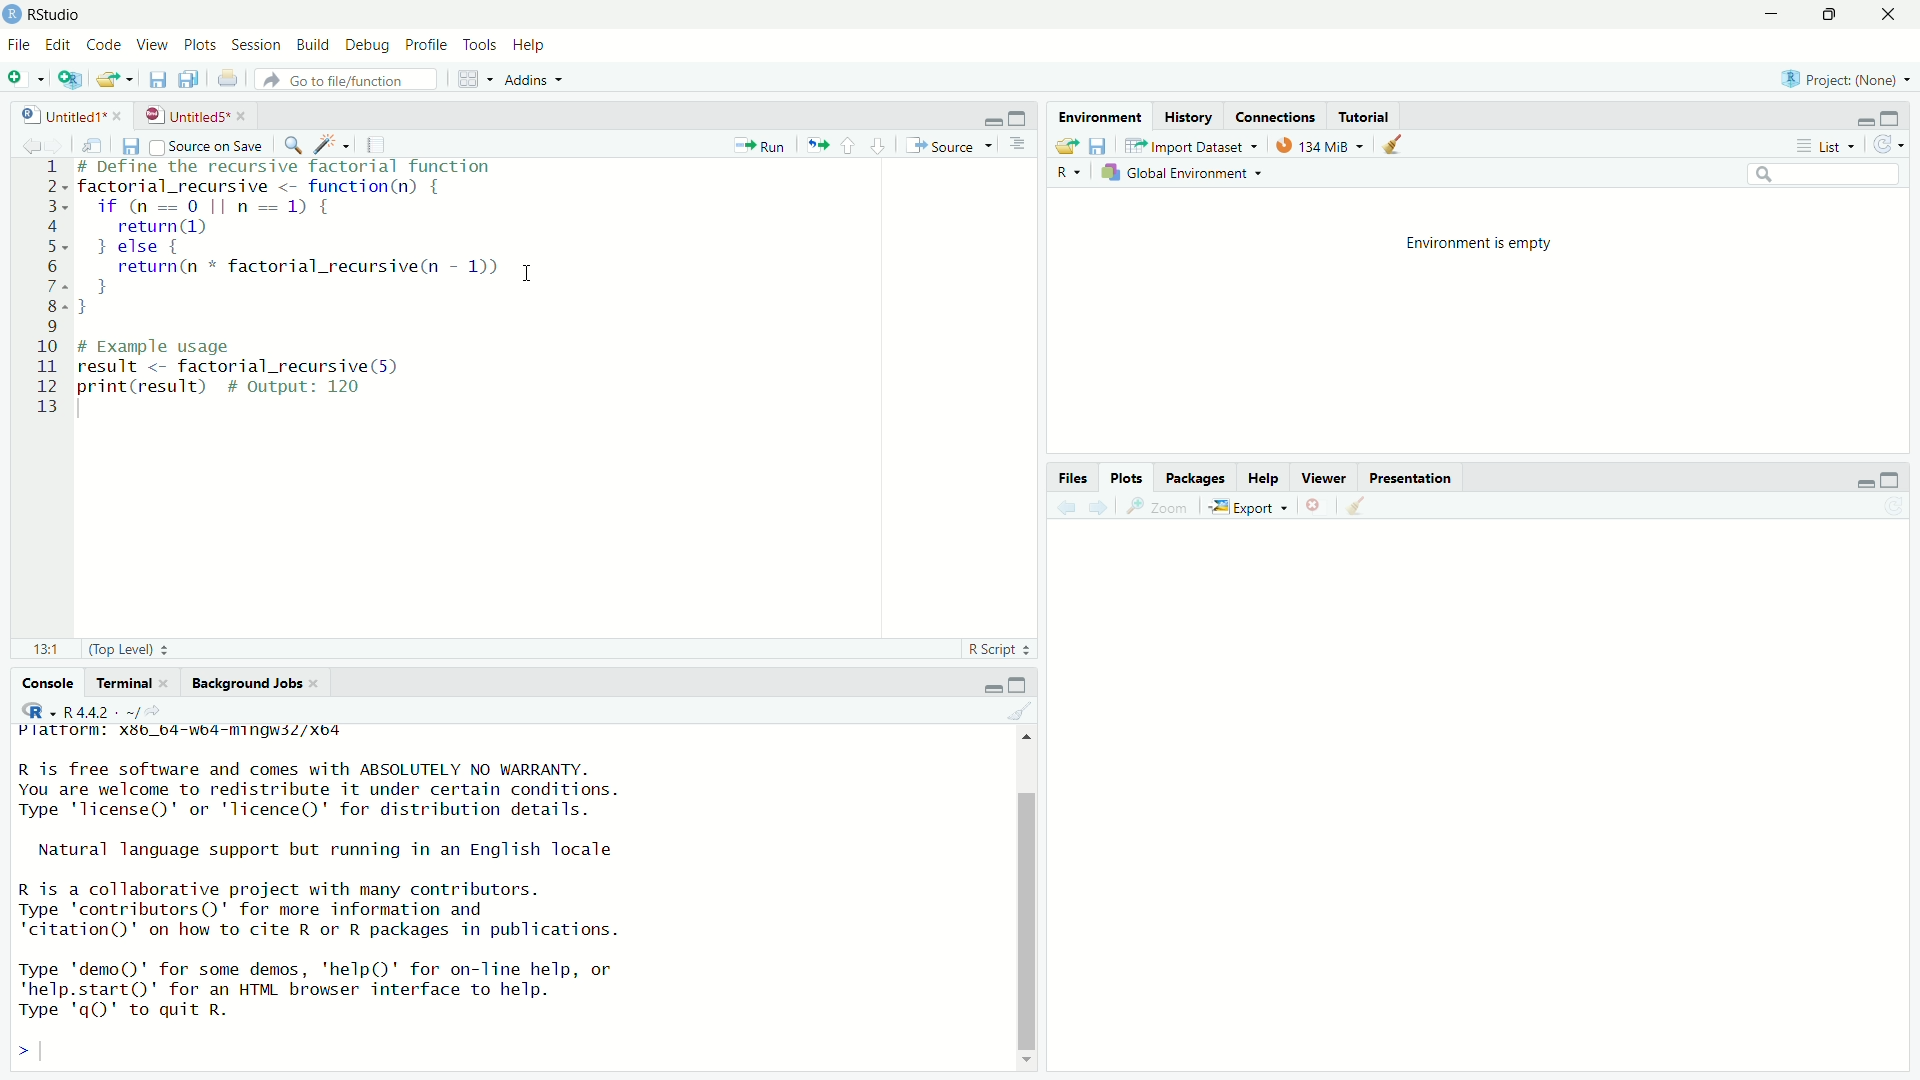 Image resolution: width=1920 pixels, height=1080 pixels. Describe the element at coordinates (1399, 143) in the screenshot. I see `Clear console (Ctrl +L)` at that location.